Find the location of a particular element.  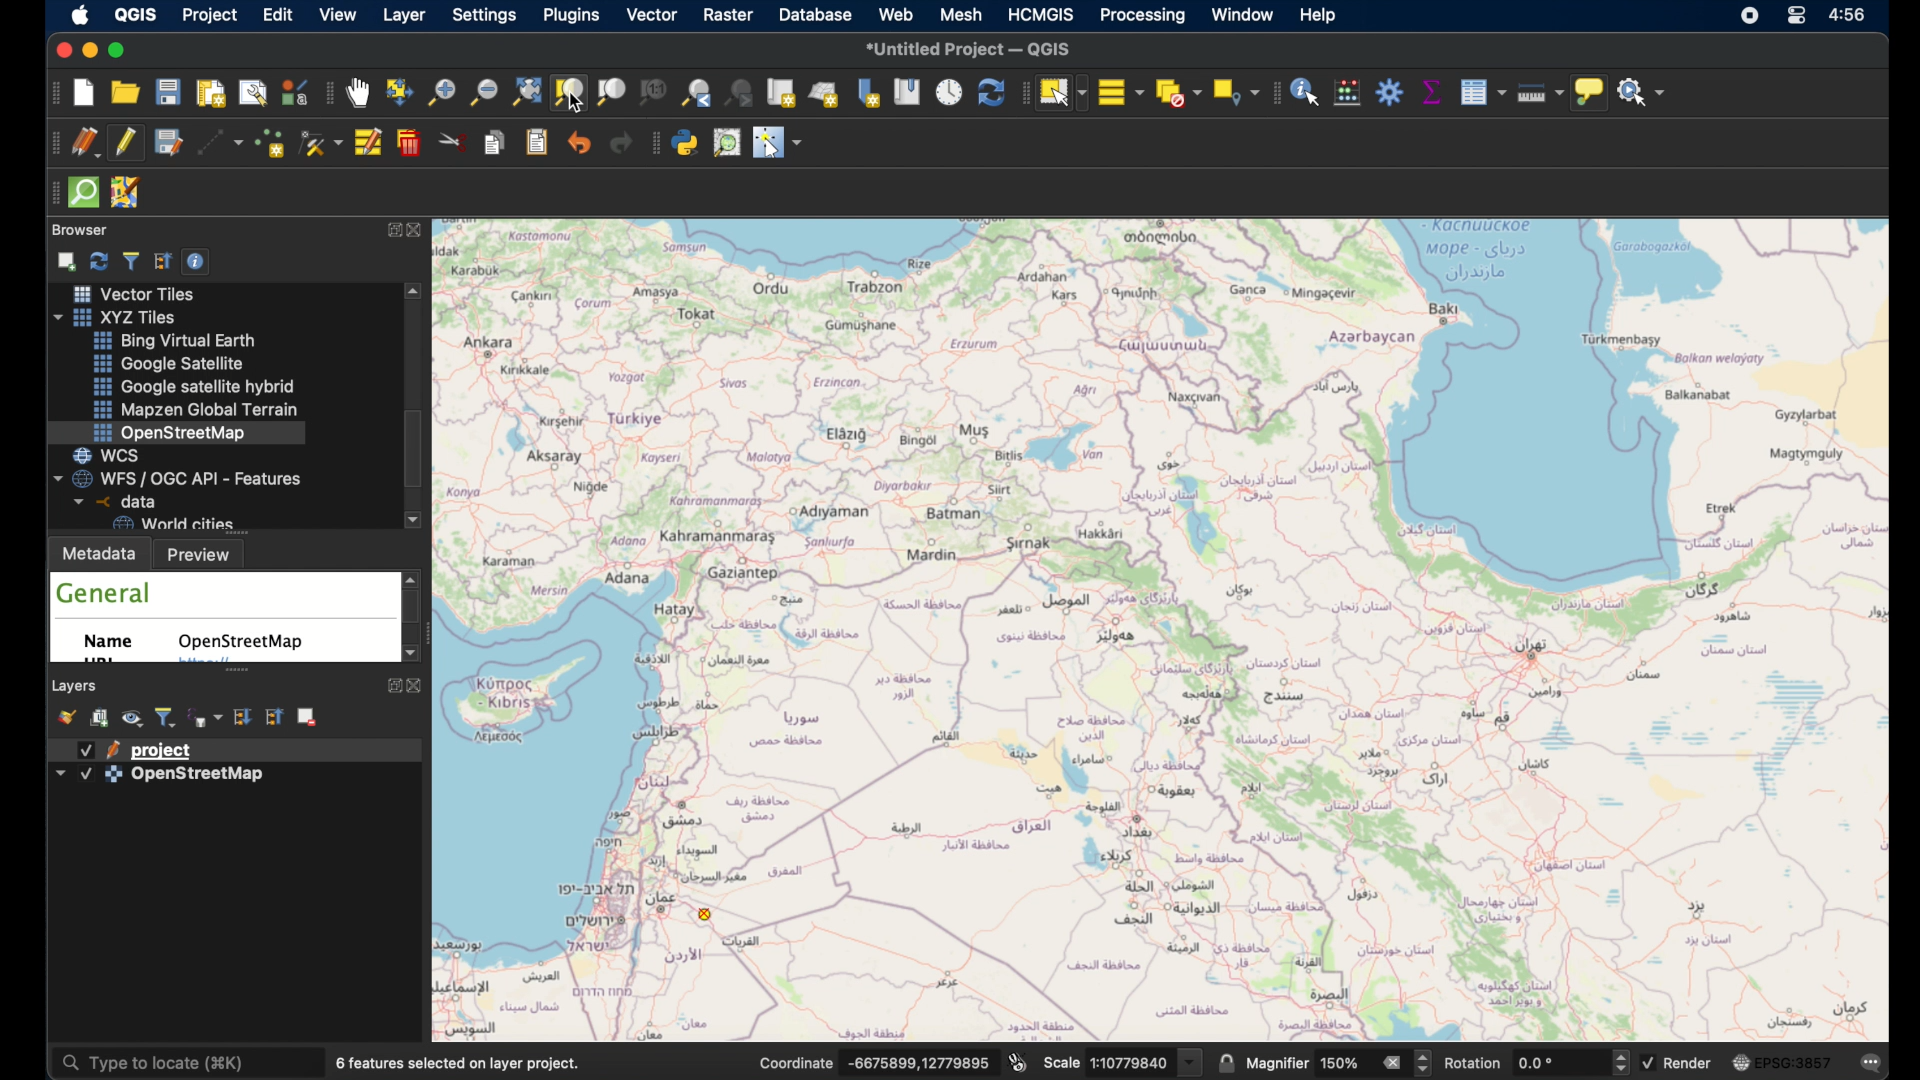

scroll box is located at coordinates (418, 450).